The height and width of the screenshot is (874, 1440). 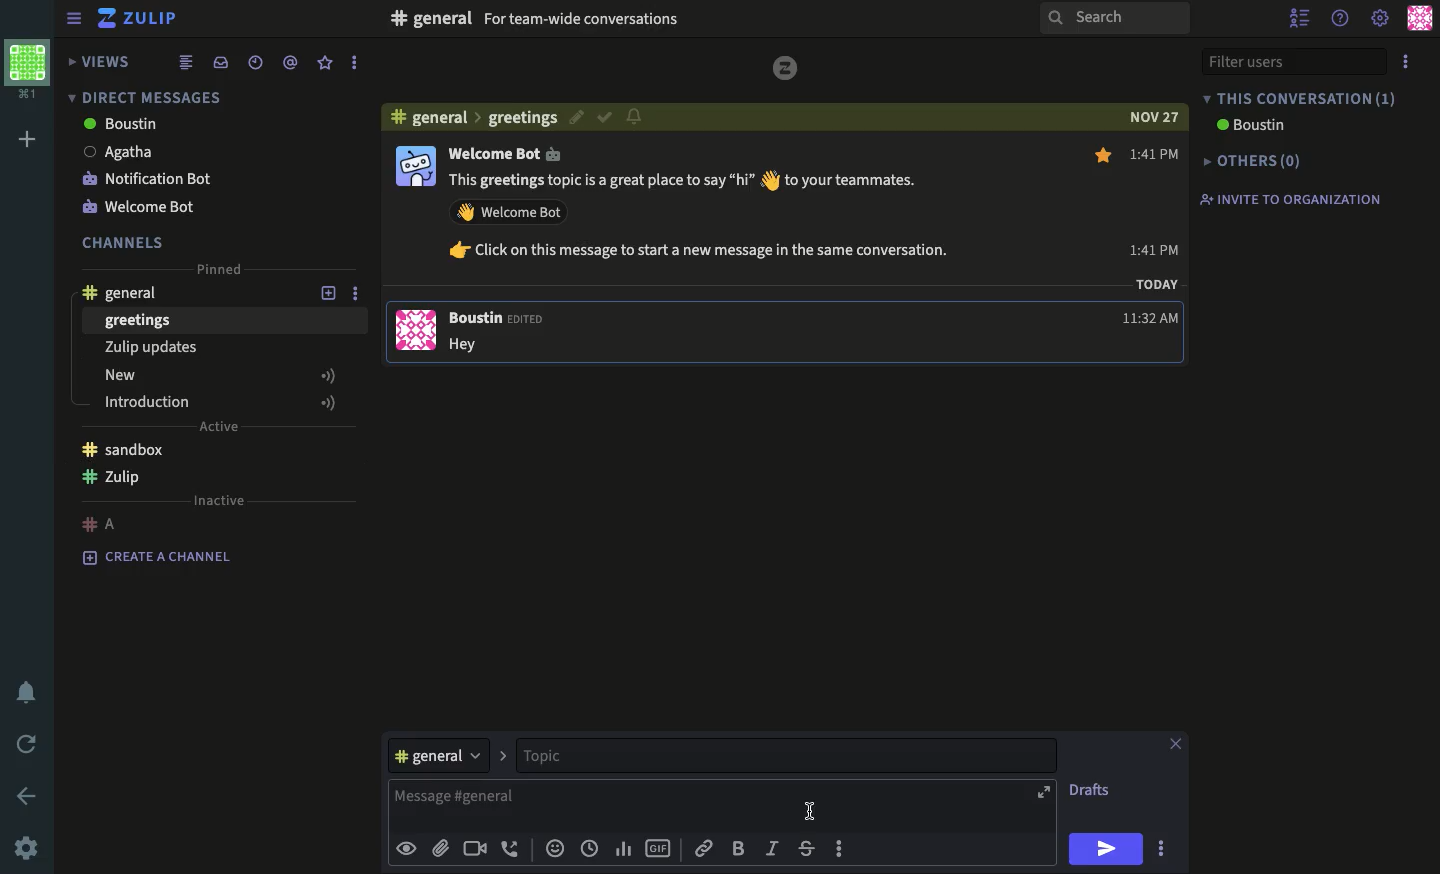 What do you see at coordinates (226, 425) in the screenshot?
I see `Active` at bounding box center [226, 425].